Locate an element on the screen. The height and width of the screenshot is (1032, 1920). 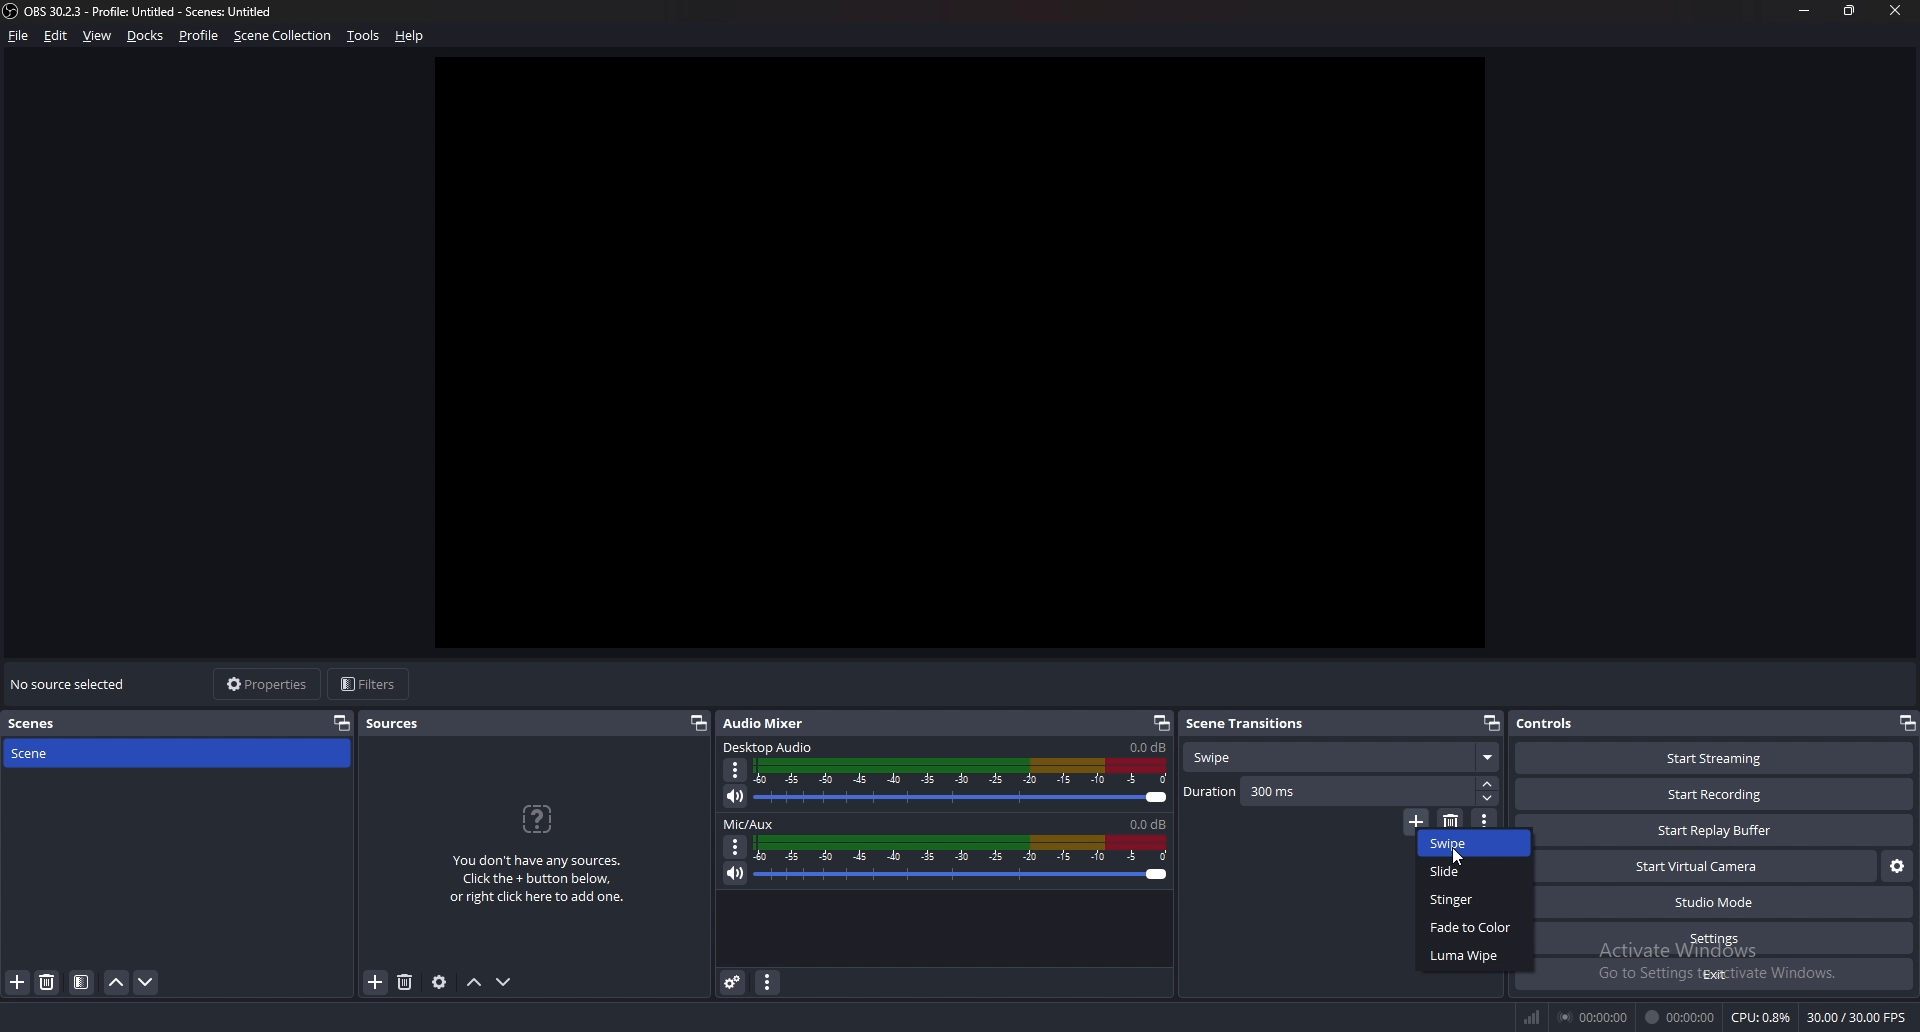
cursor is located at coordinates (1459, 856).